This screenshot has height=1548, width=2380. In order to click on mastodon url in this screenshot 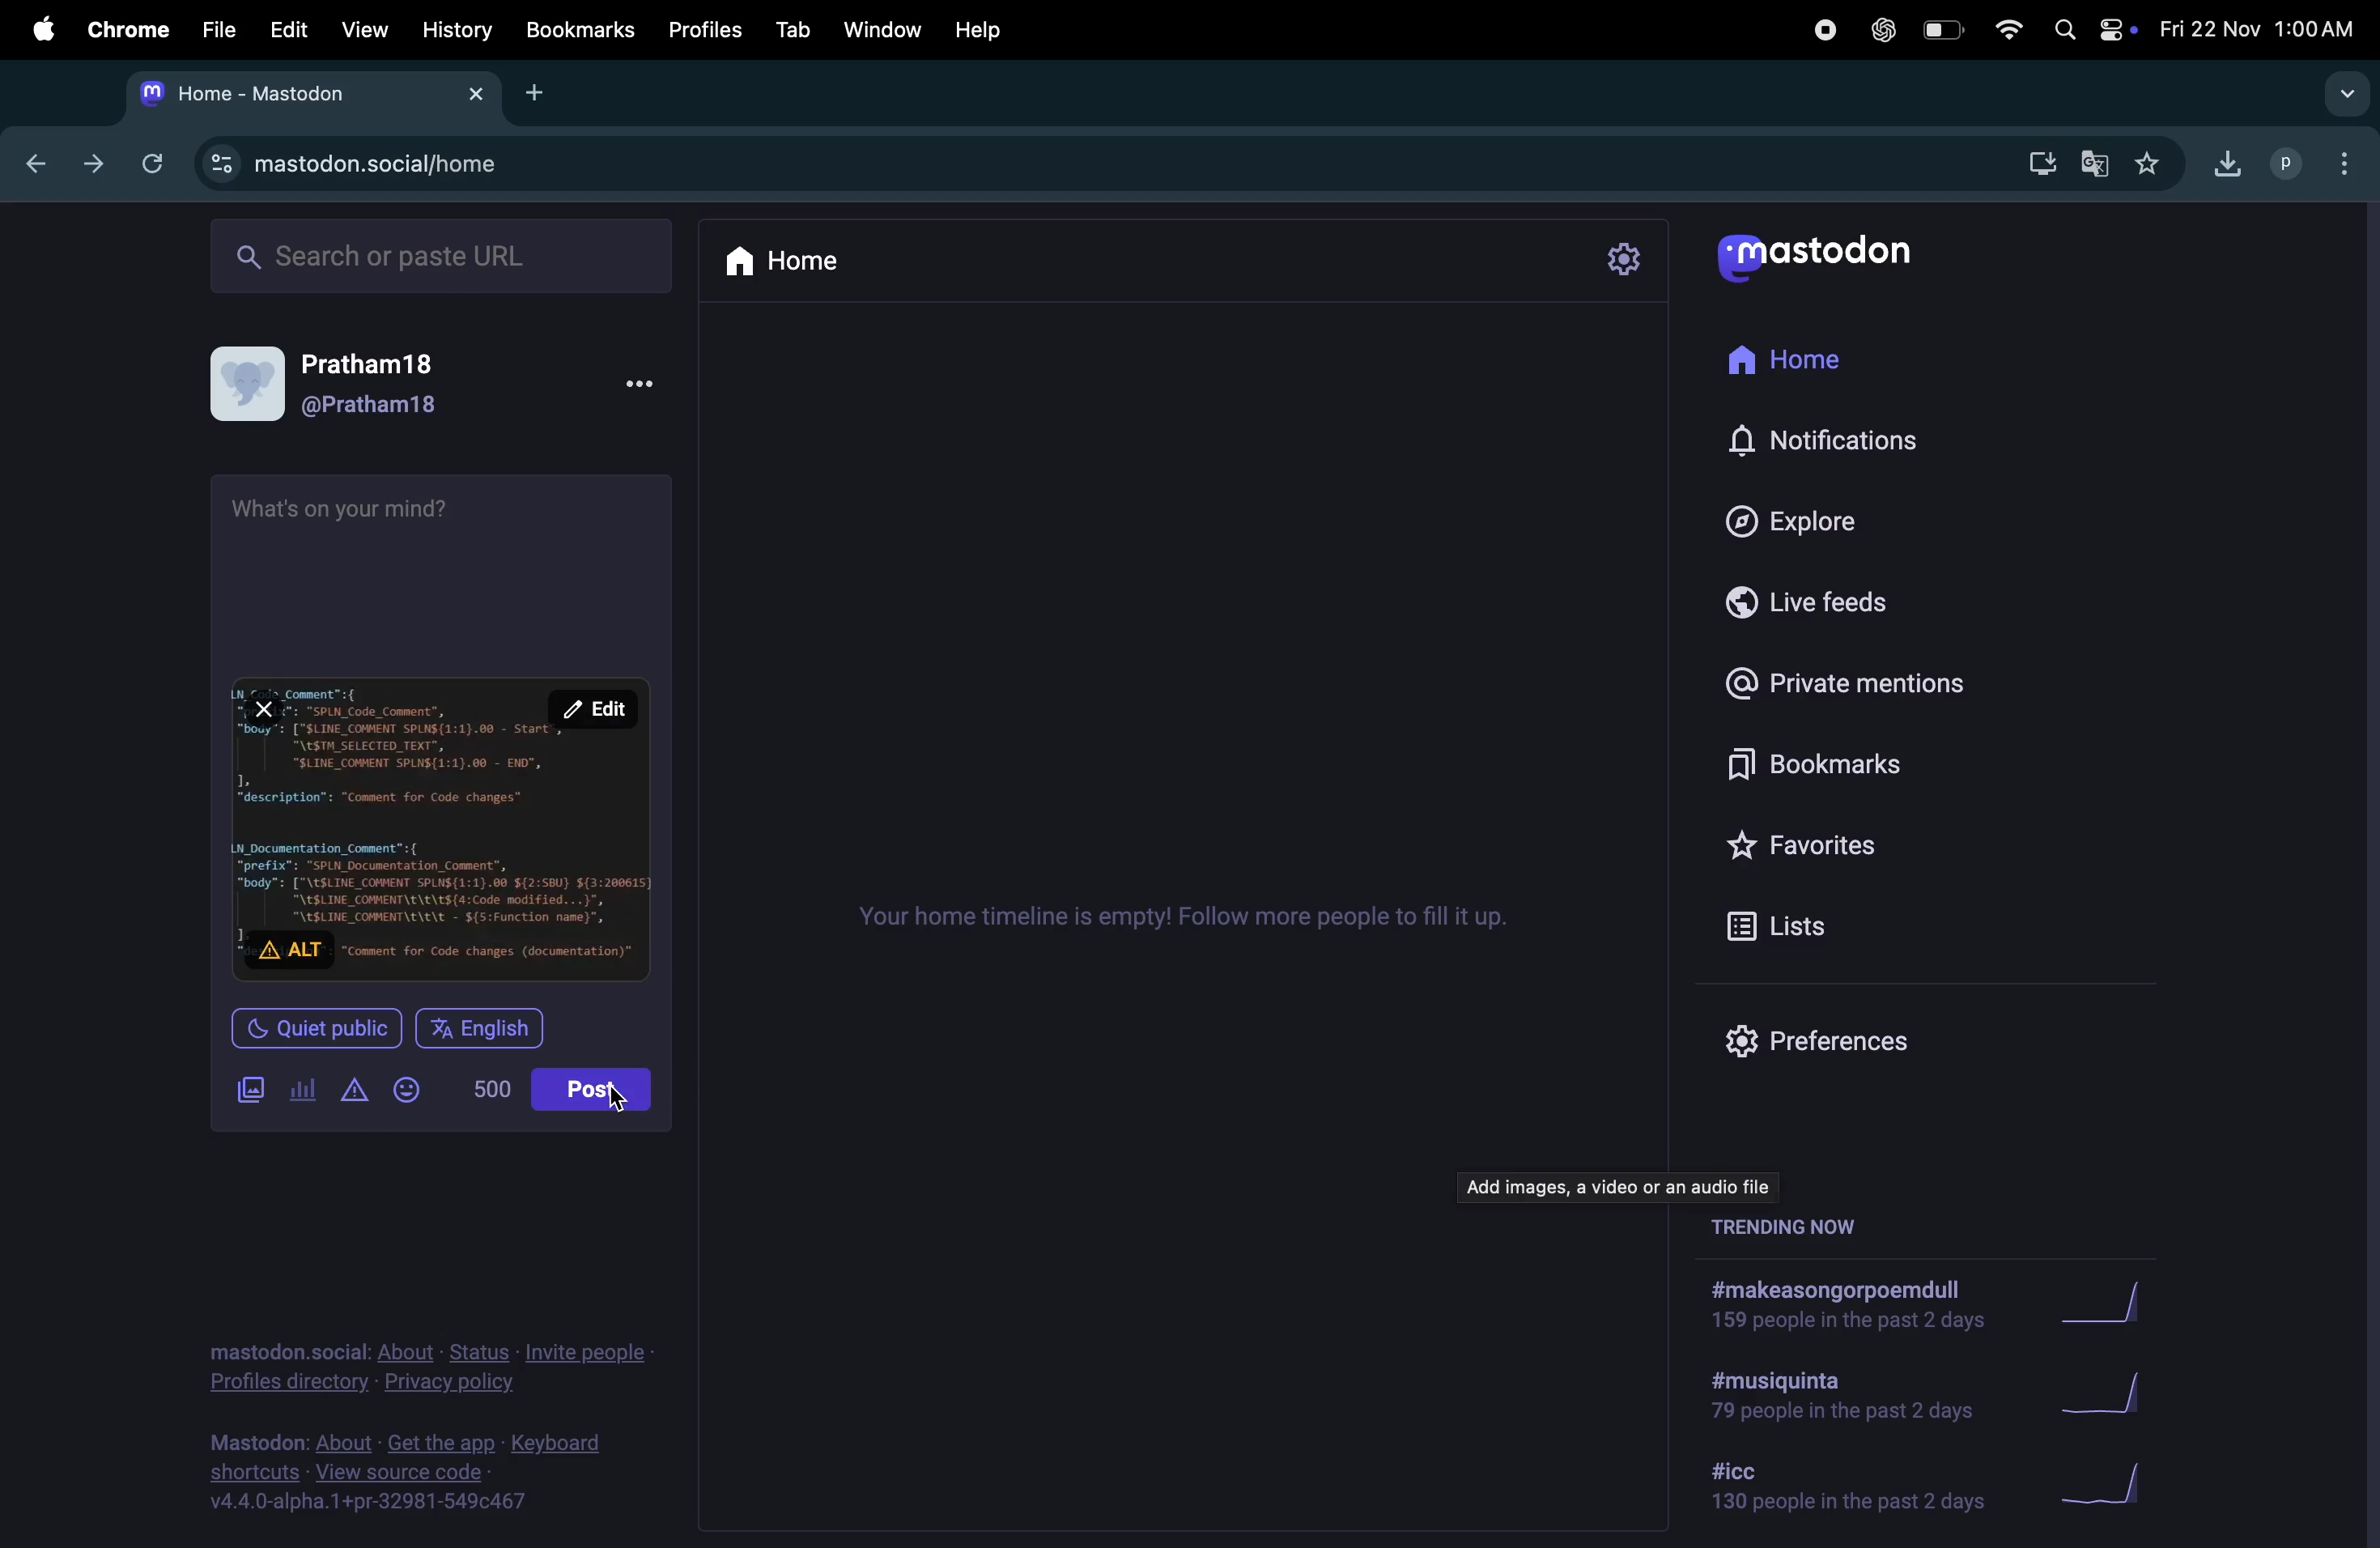, I will do `click(420, 167)`.